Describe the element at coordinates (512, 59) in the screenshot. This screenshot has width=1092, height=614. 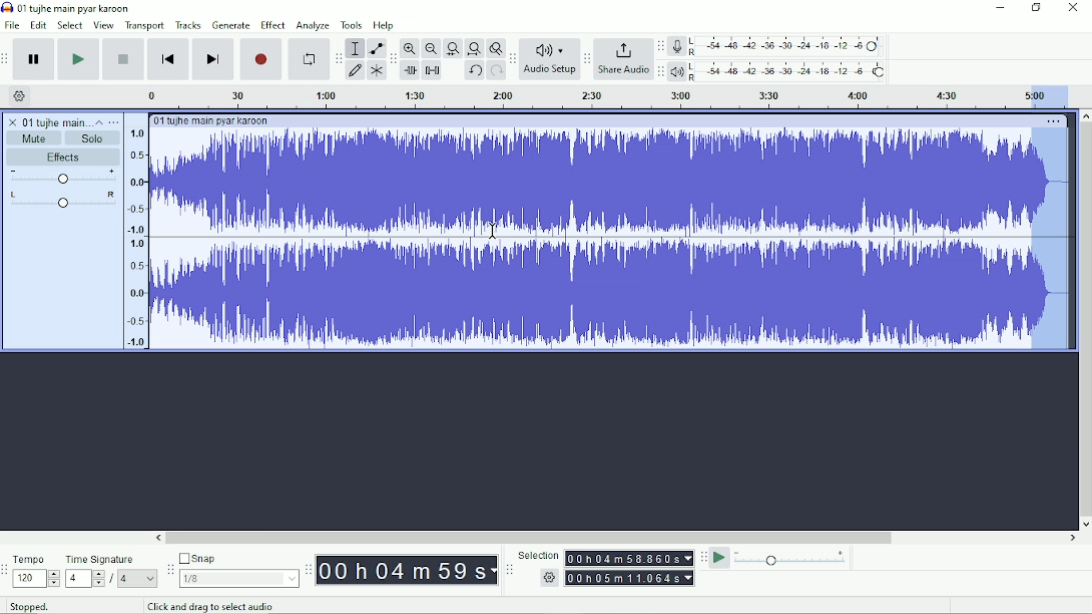
I see `Audacity audio setup toolbar` at that location.